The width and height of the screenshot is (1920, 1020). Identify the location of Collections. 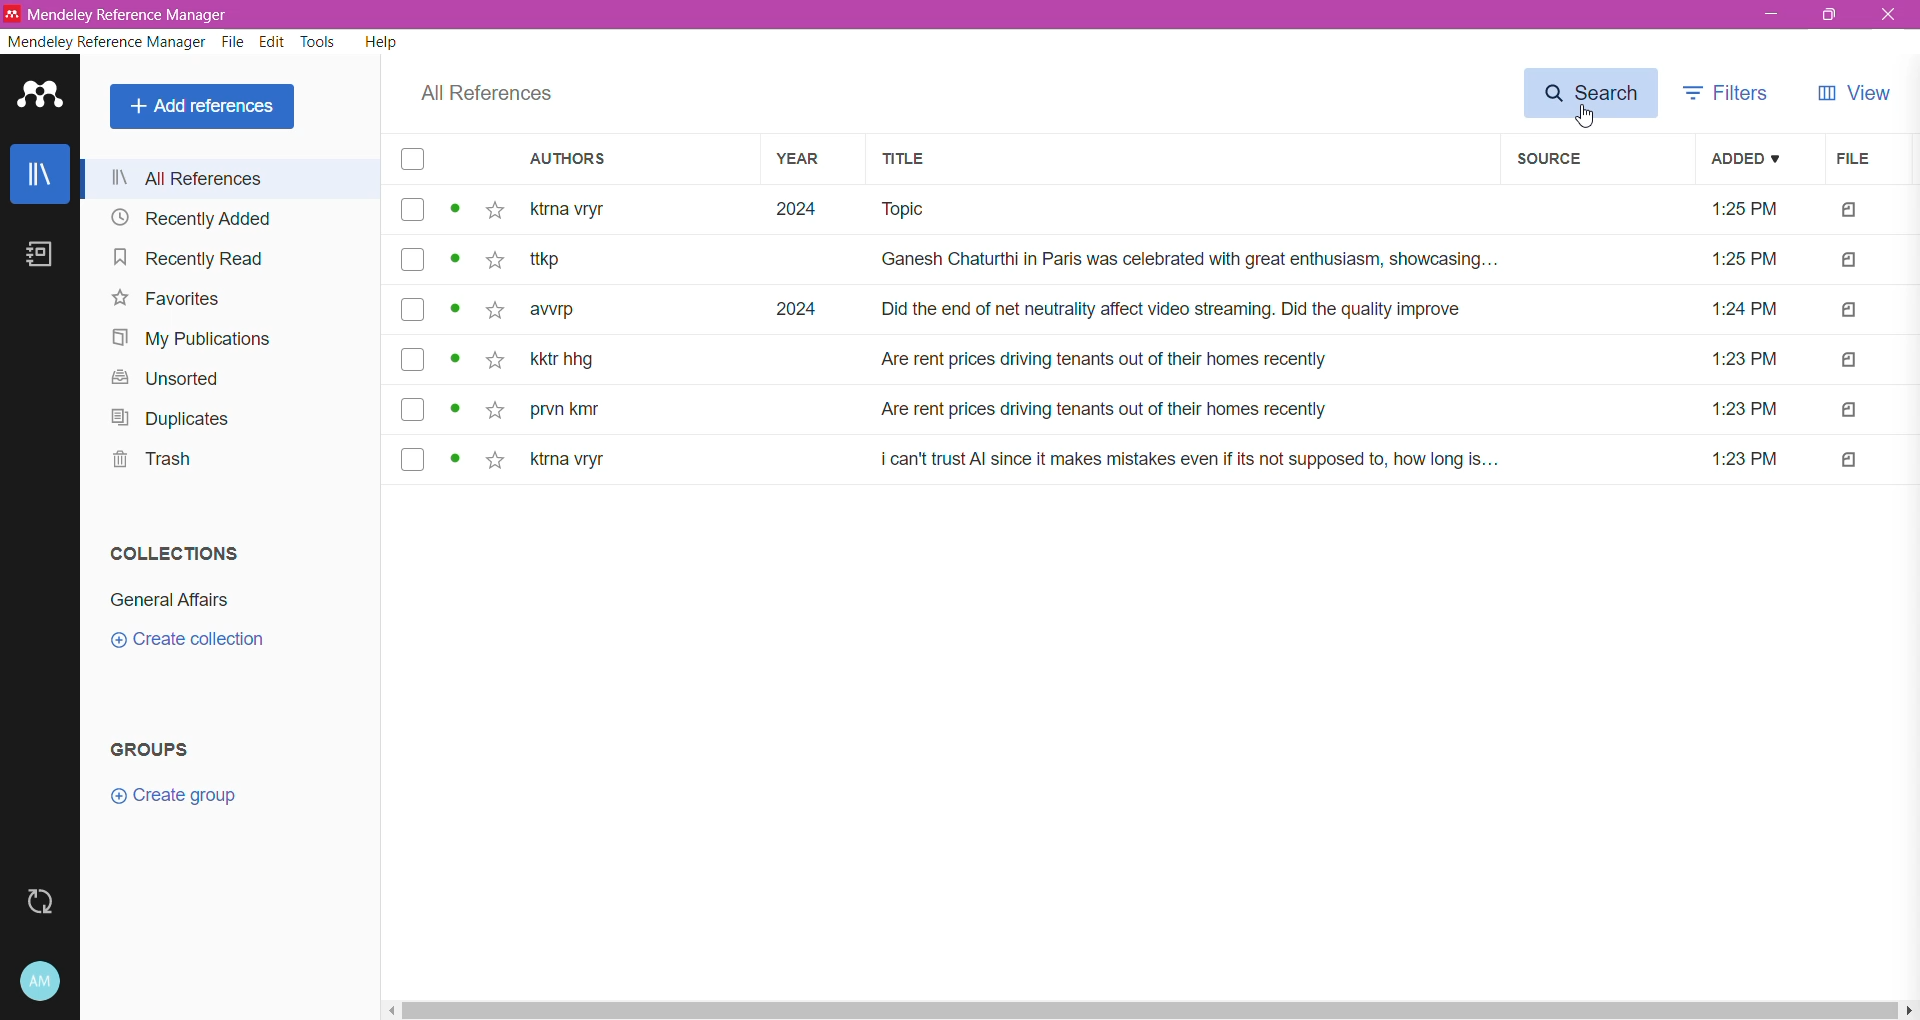
(183, 553).